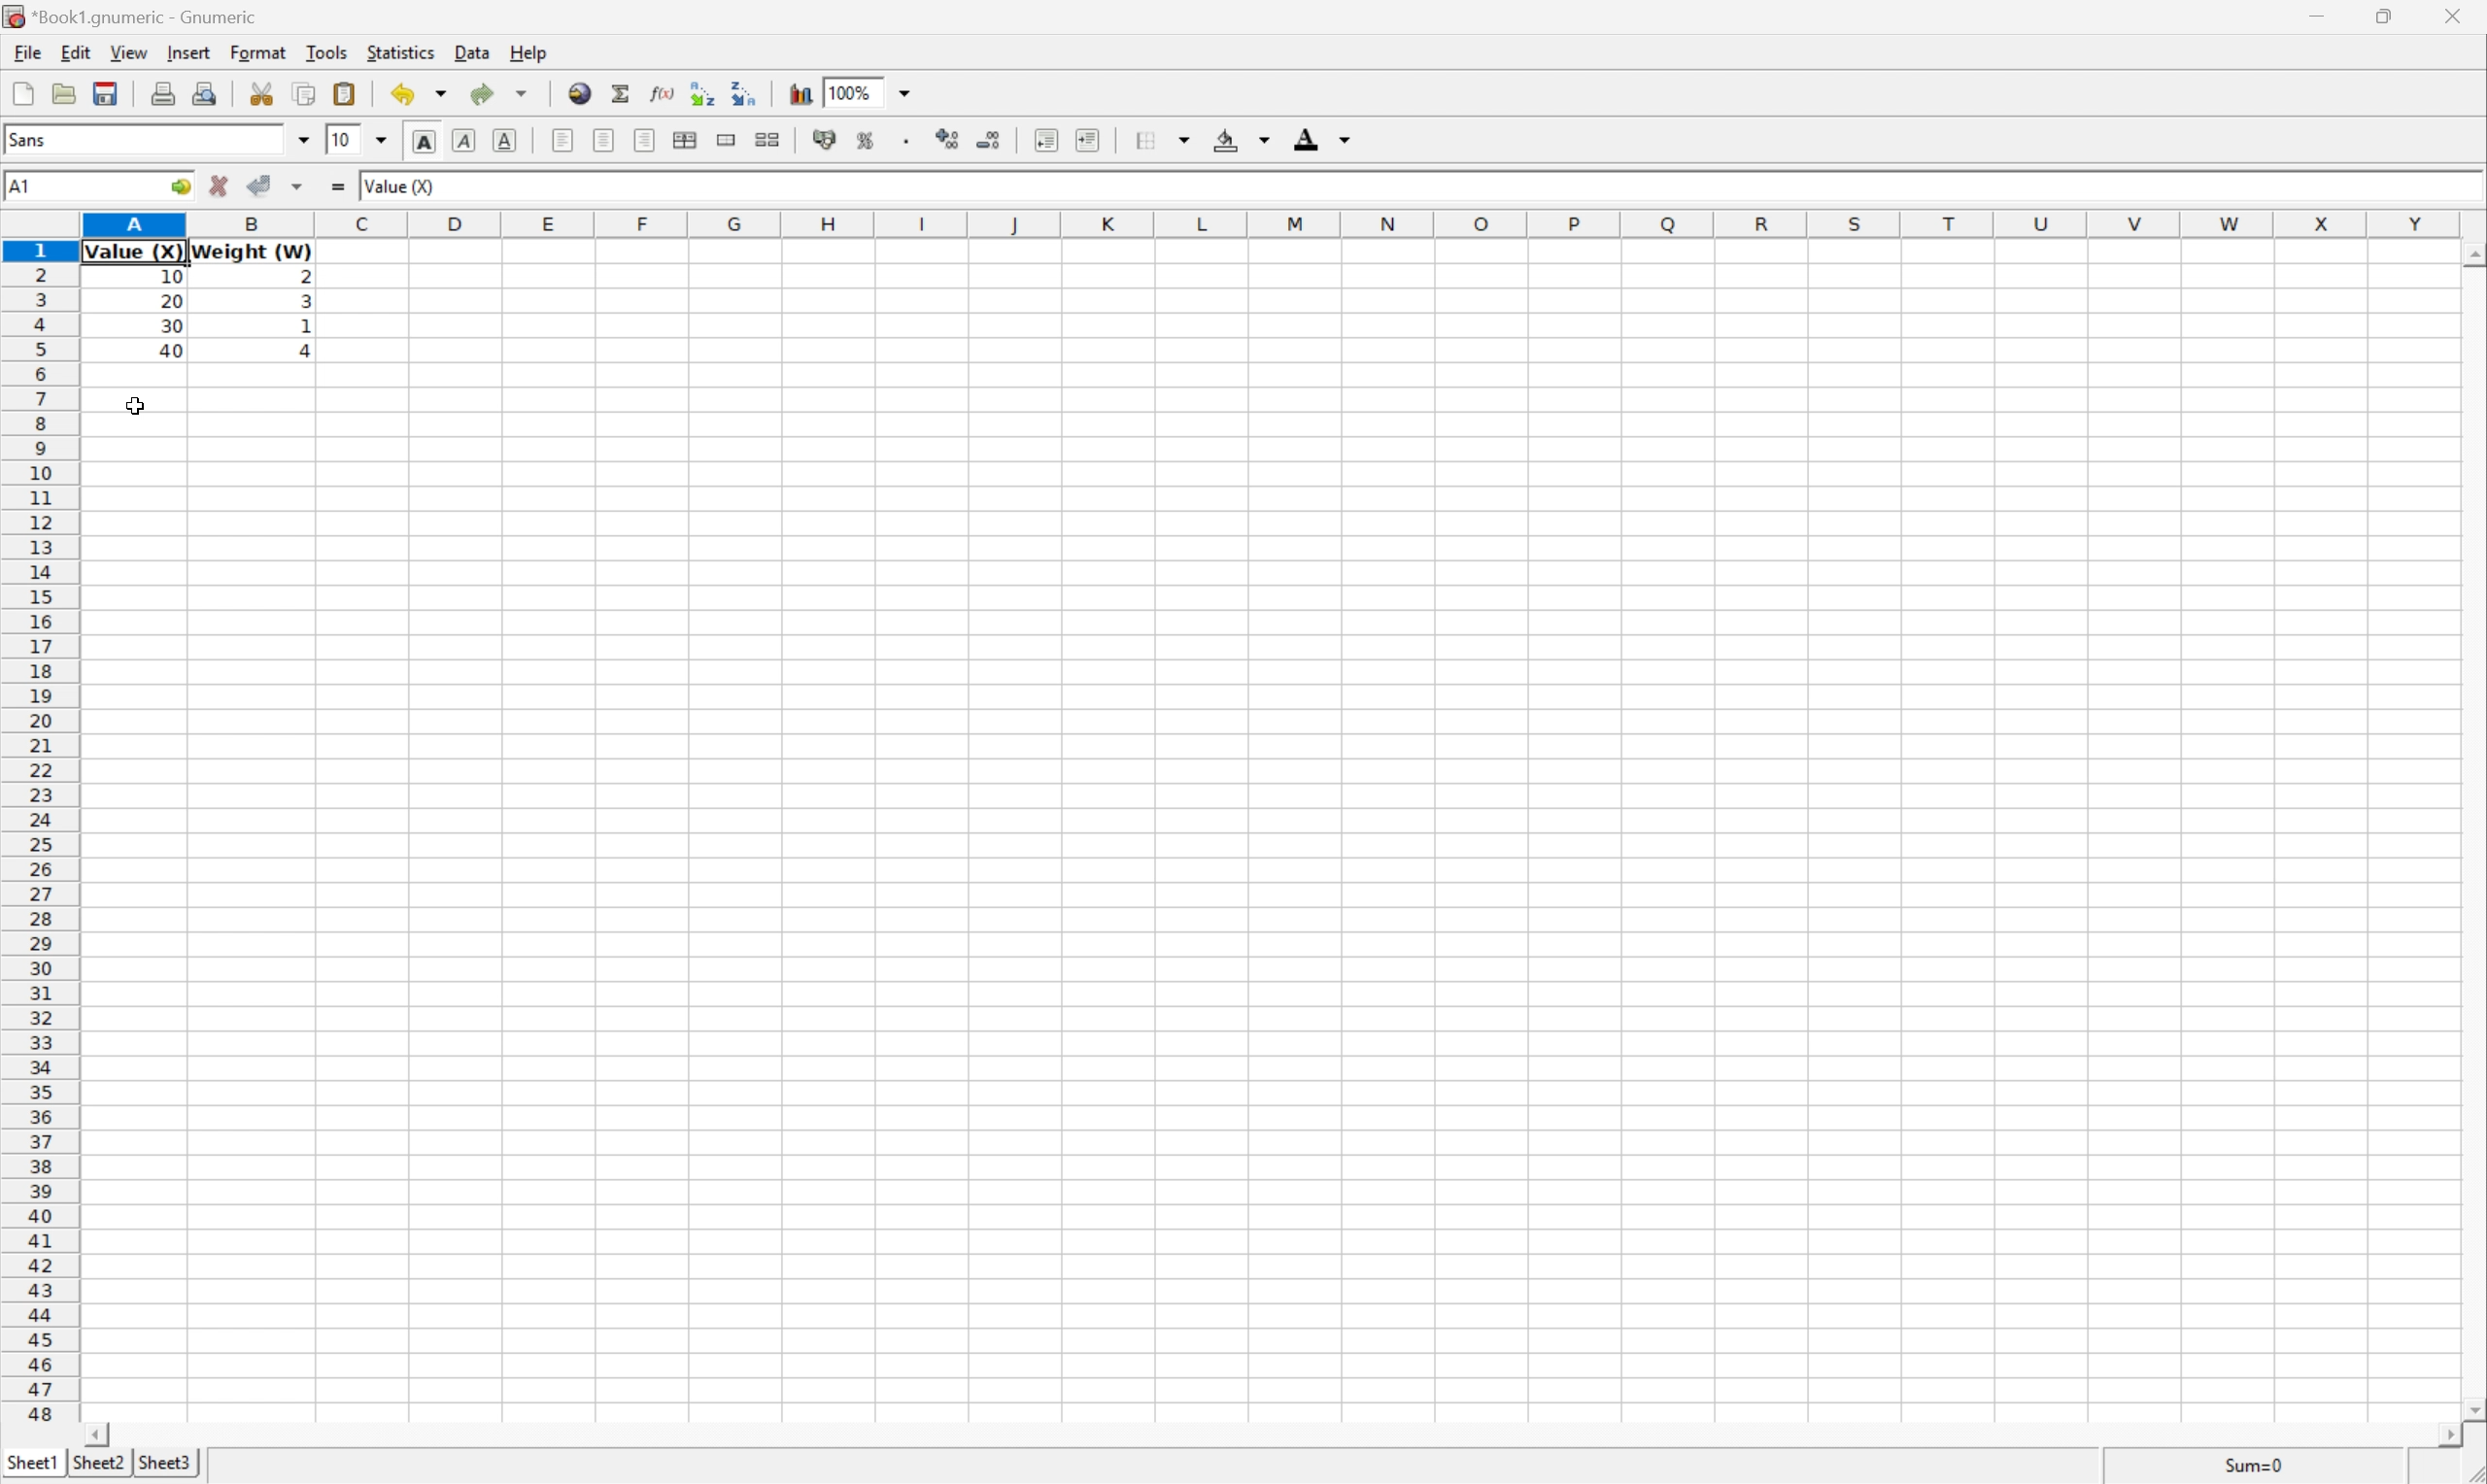 The width and height of the screenshot is (2487, 1484). I want to click on Weight (W), so click(252, 250).